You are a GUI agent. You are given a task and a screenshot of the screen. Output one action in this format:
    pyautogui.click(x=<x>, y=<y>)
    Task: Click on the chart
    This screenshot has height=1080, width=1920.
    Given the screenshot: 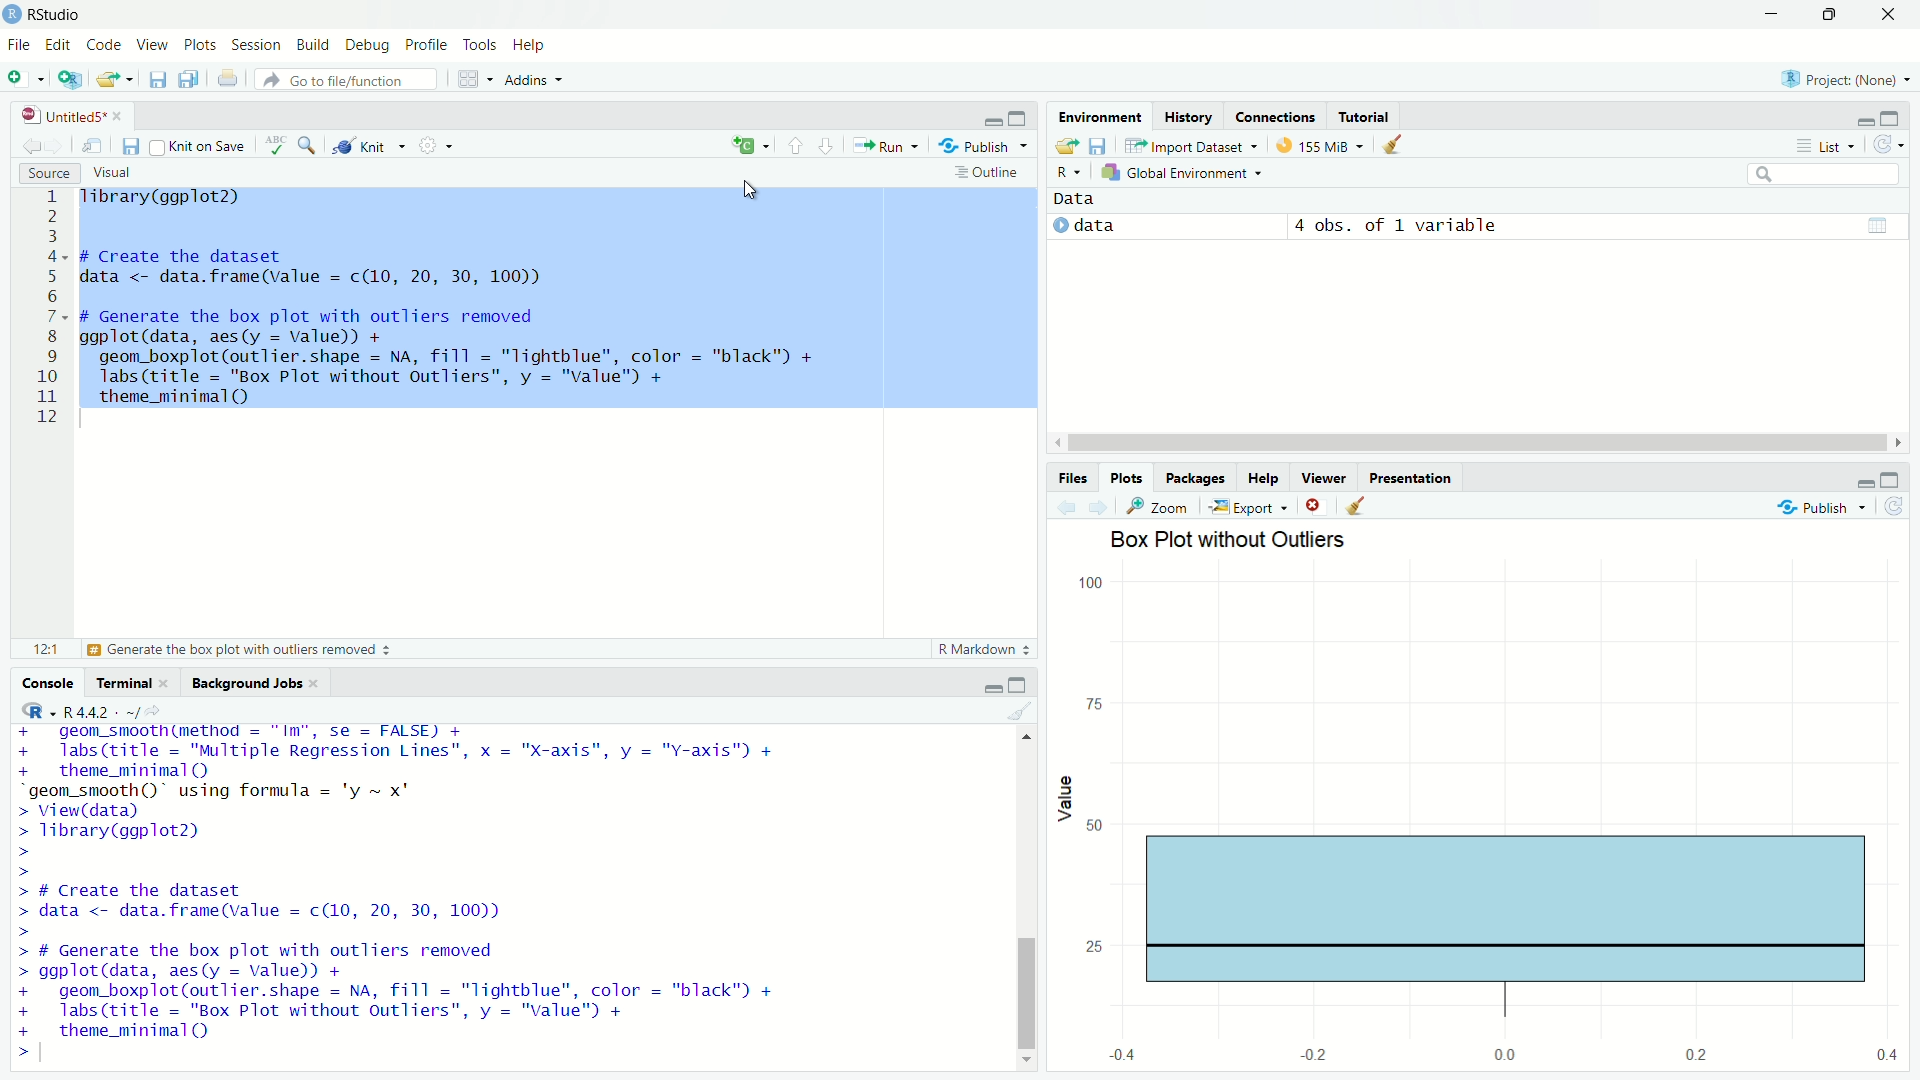 What is the action you would take?
    pyautogui.click(x=1481, y=817)
    